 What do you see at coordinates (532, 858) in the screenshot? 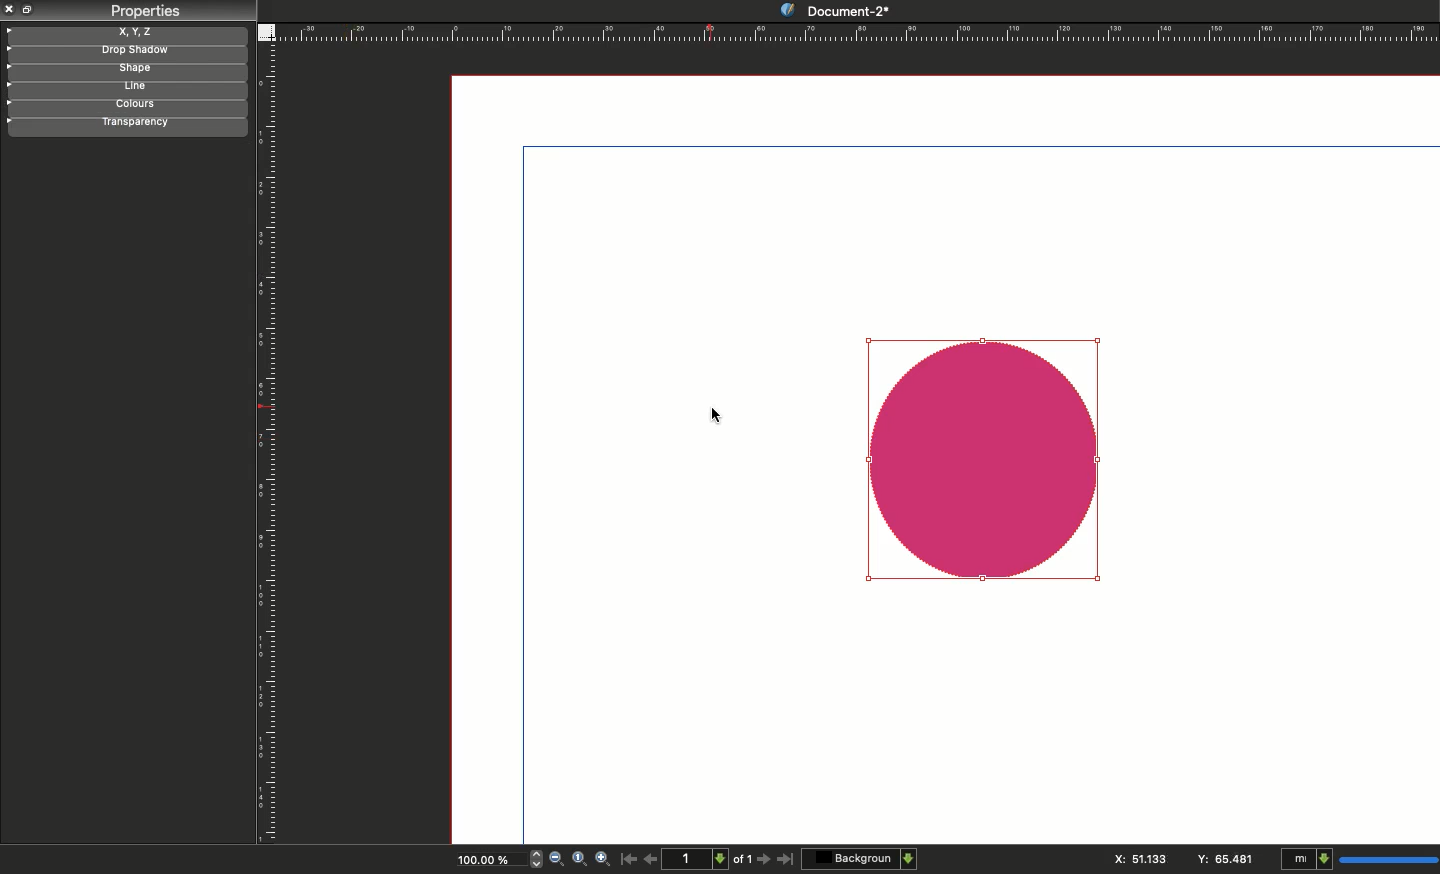
I see `zoom in and out` at bounding box center [532, 858].